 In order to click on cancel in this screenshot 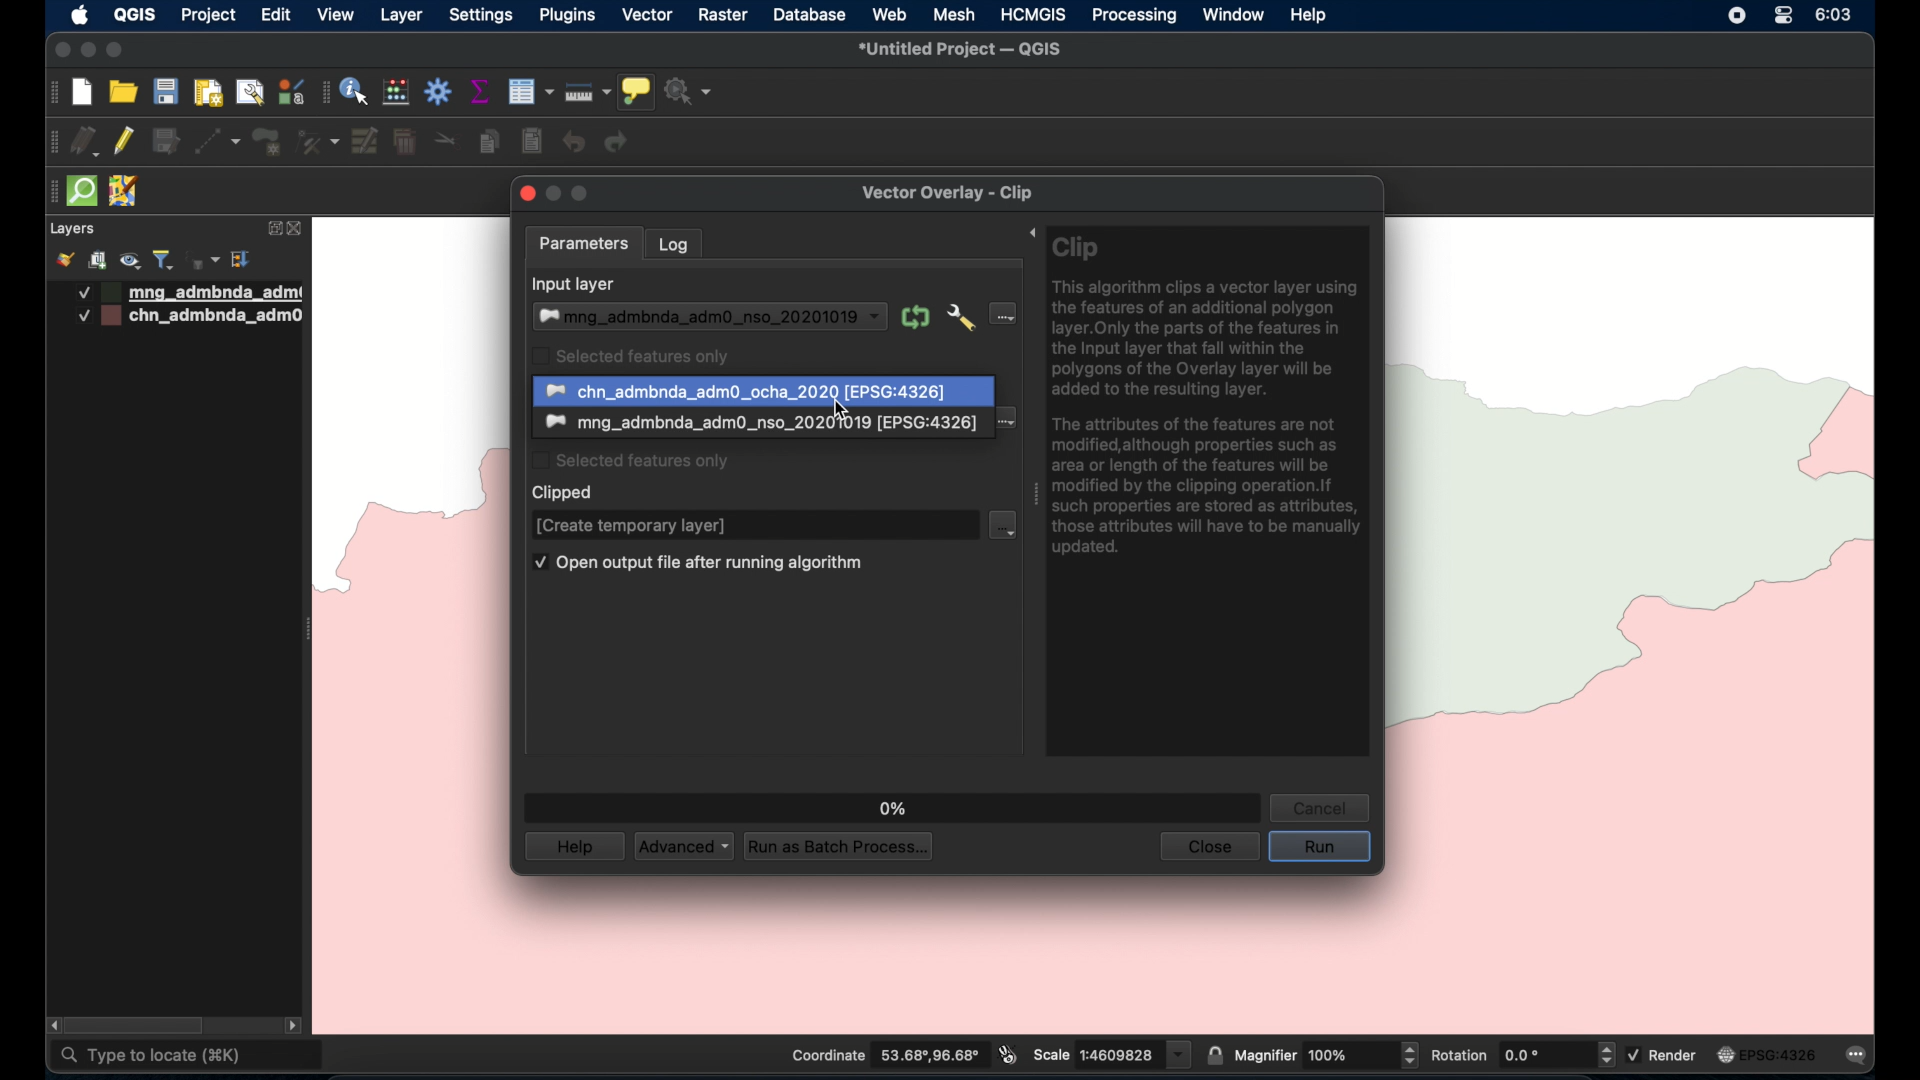, I will do `click(1320, 807)`.